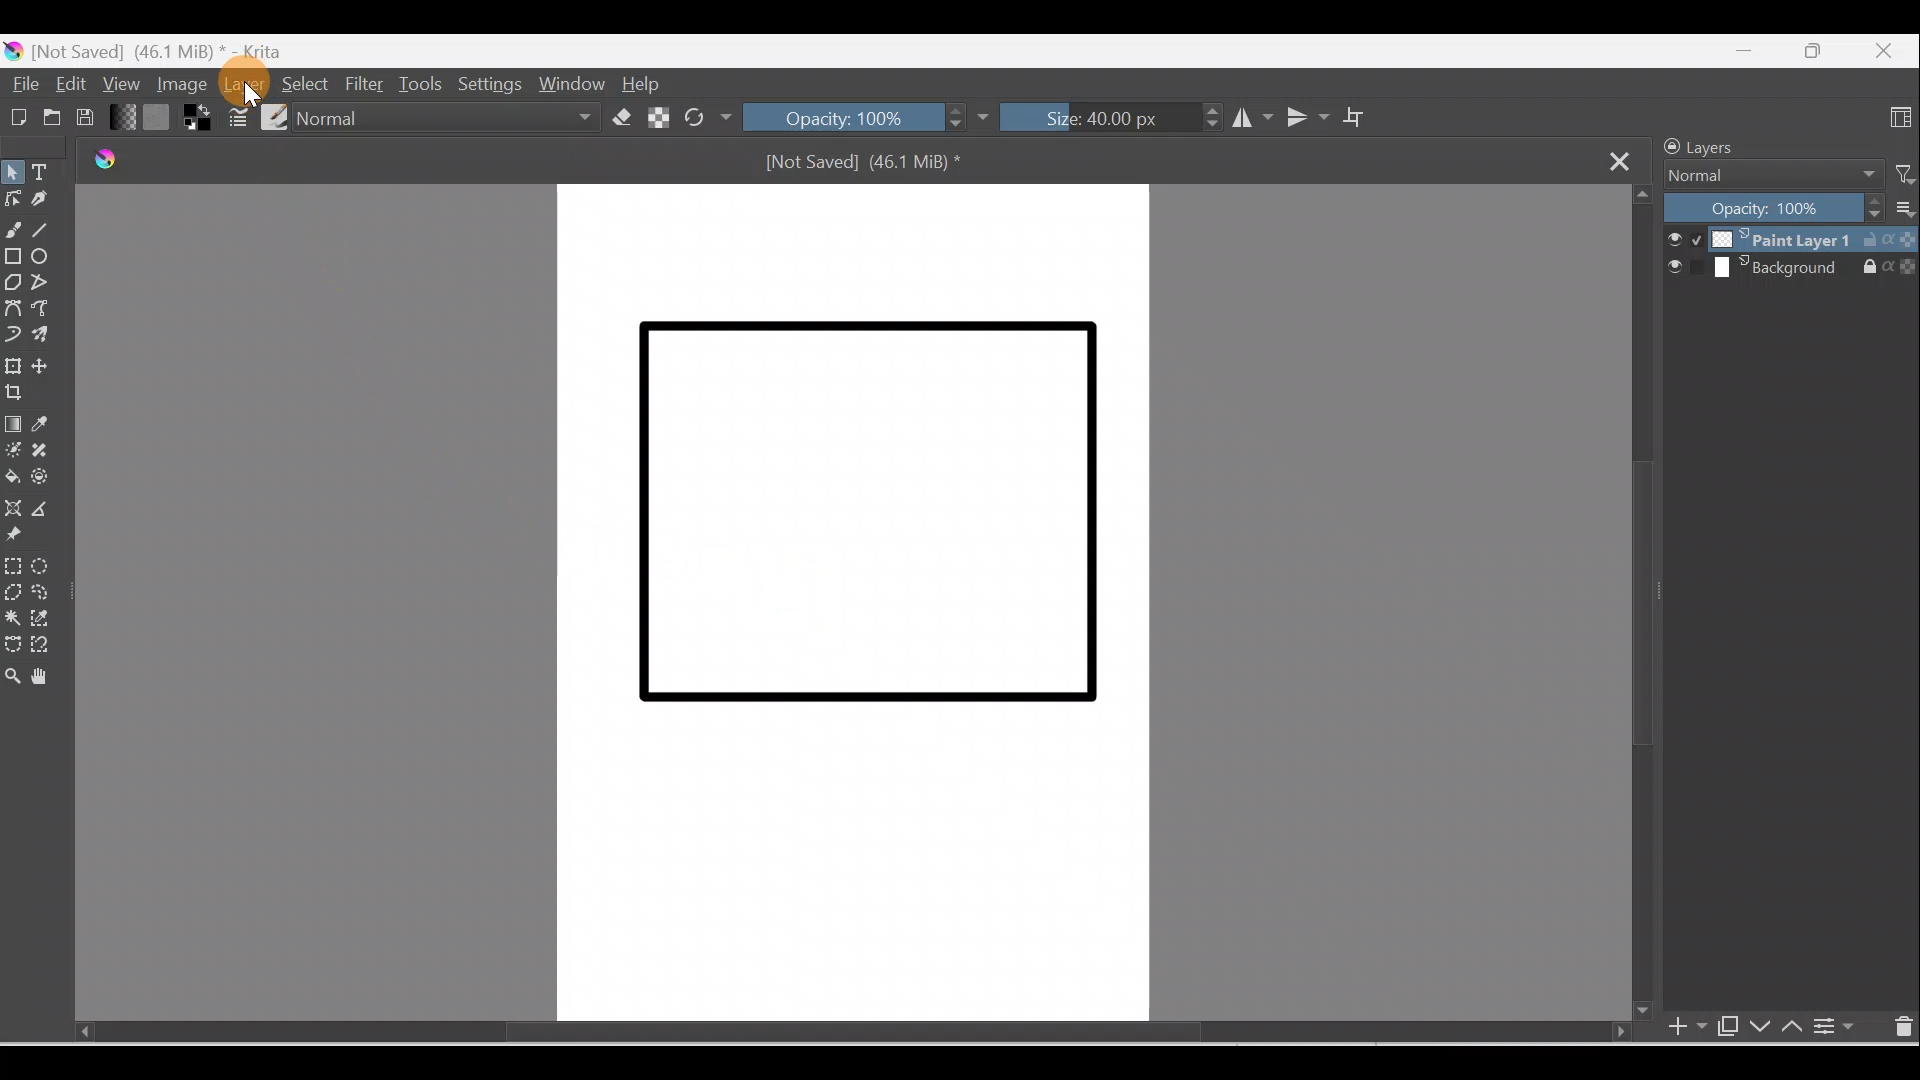  I want to click on Normal Blending mode, so click(453, 117).